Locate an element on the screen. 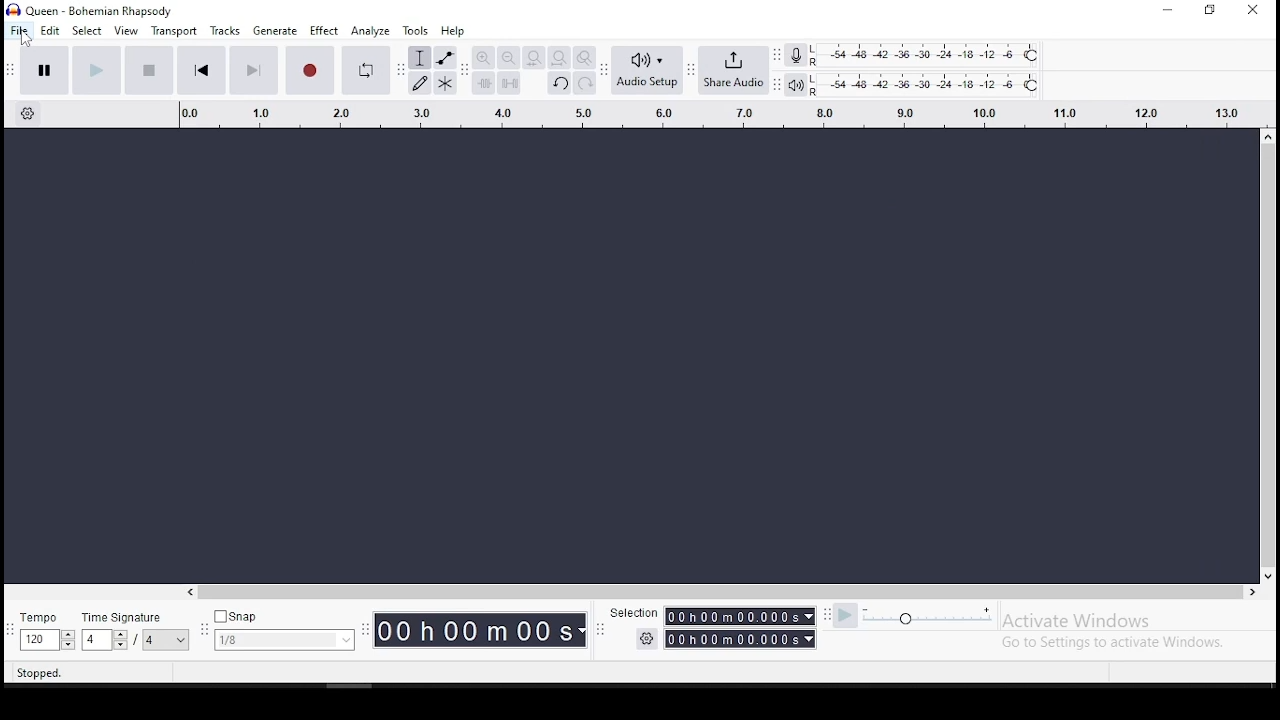 This screenshot has width=1280, height=720. enable looping is located at coordinates (364, 68).